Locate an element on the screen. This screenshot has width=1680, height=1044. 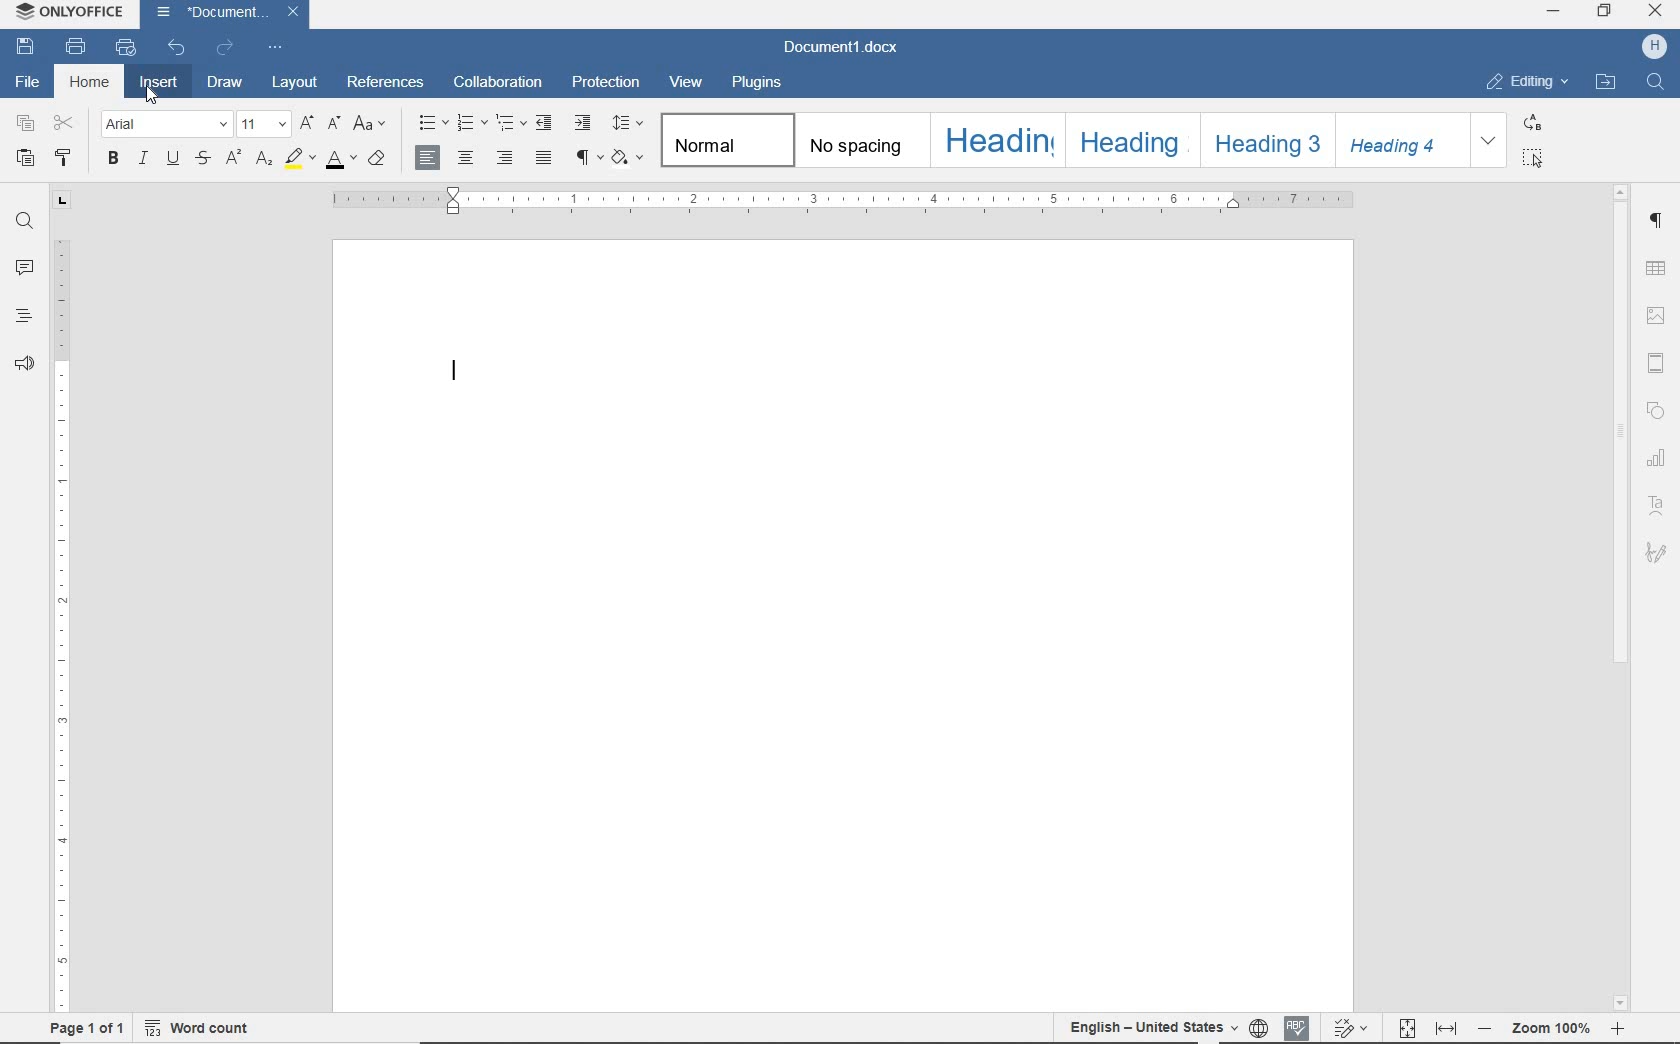
subscript is located at coordinates (263, 160).